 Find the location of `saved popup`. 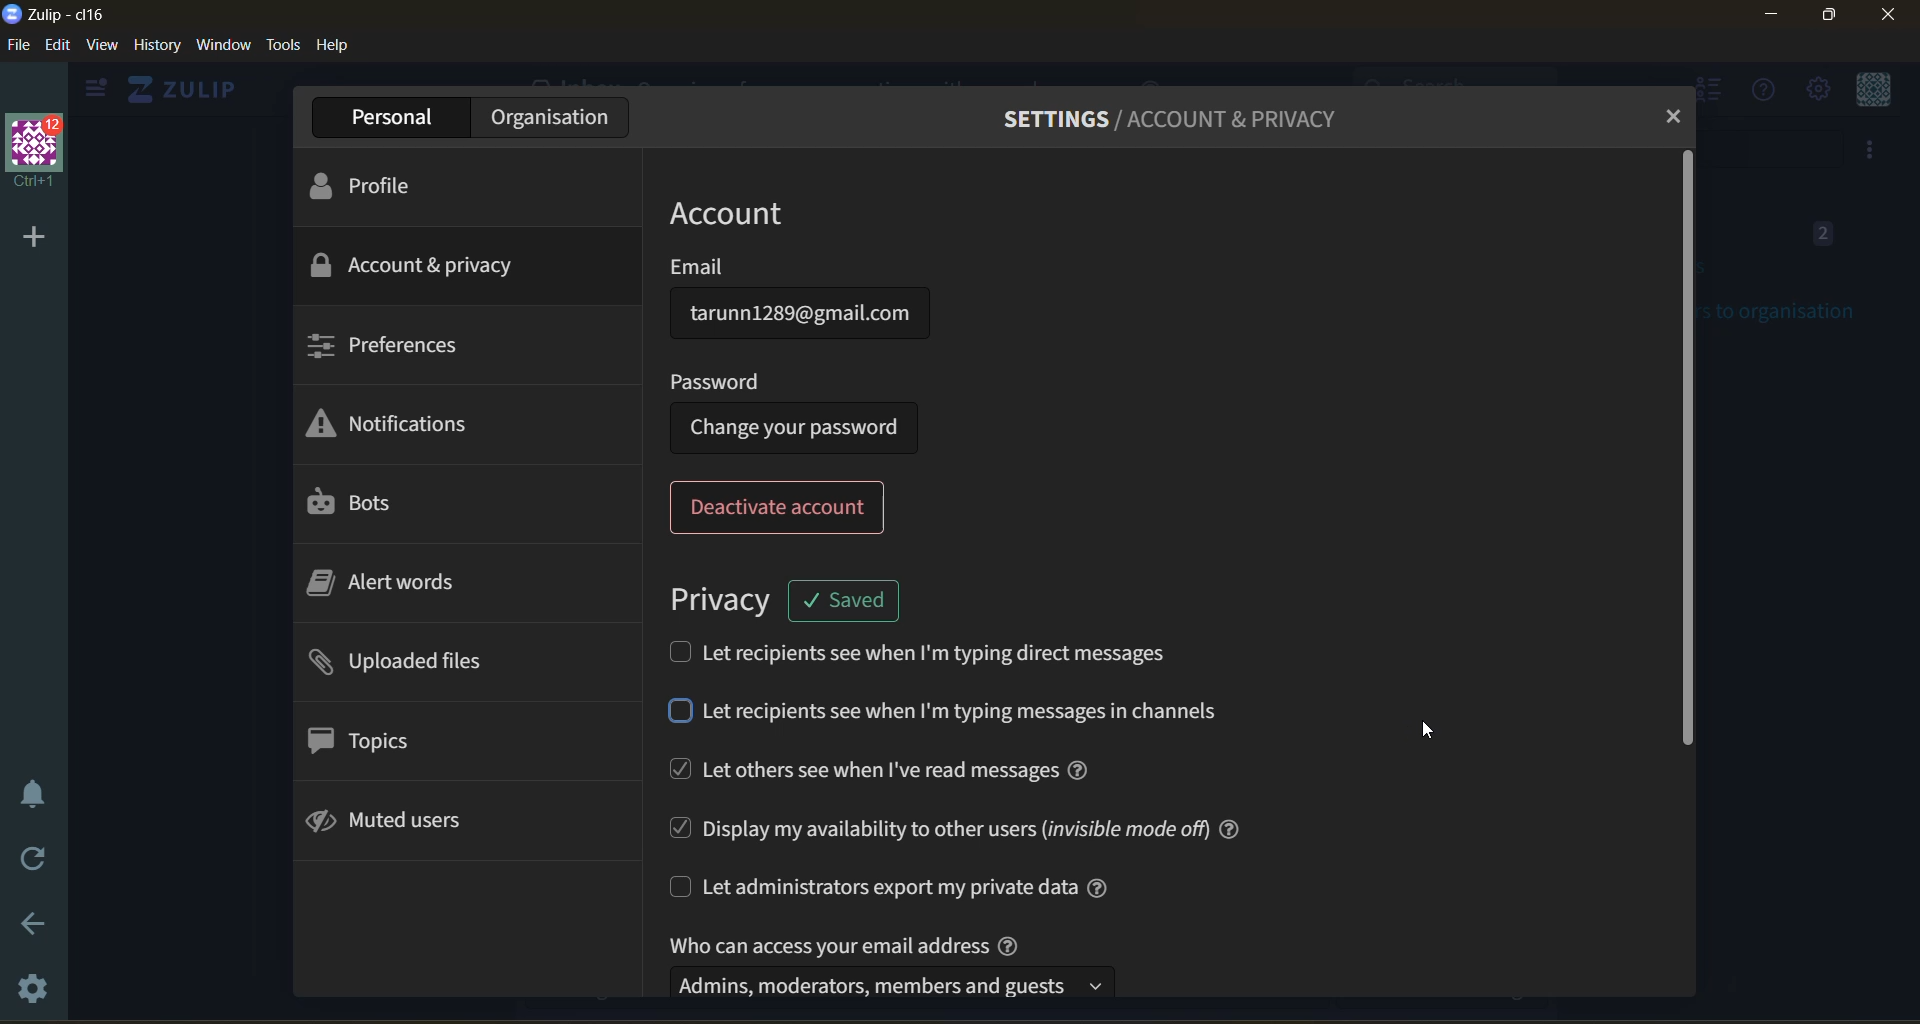

saved popup is located at coordinates (846, 598).